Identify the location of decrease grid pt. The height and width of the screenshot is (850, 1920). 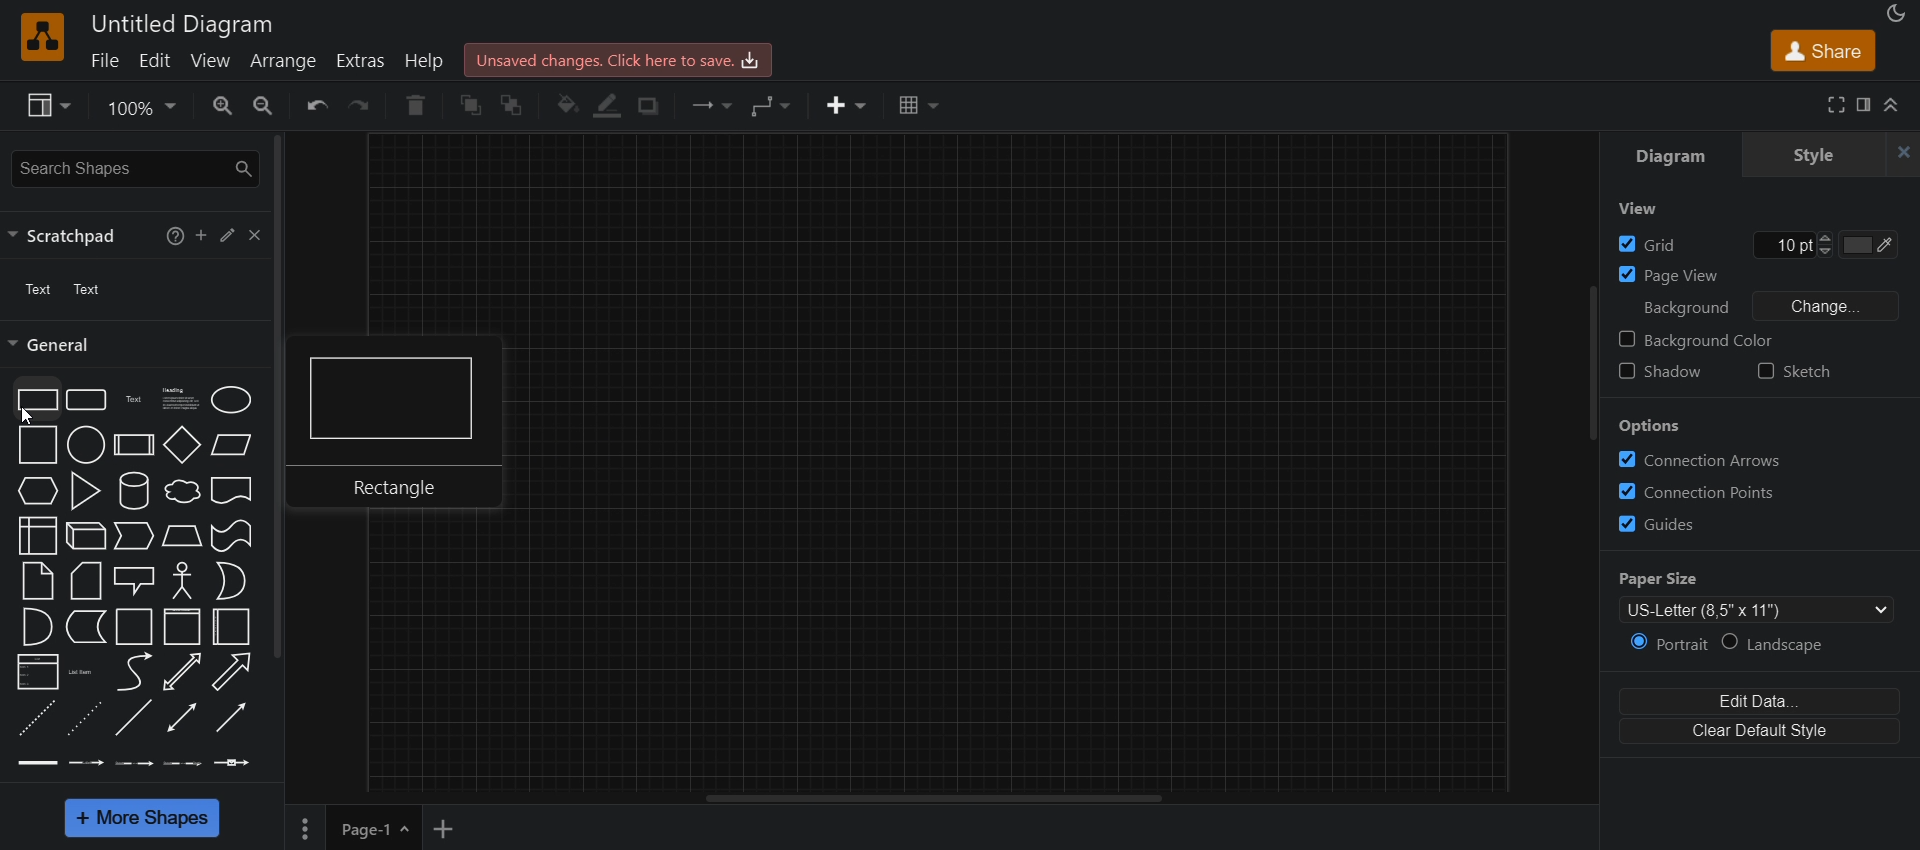
(1829, 251).